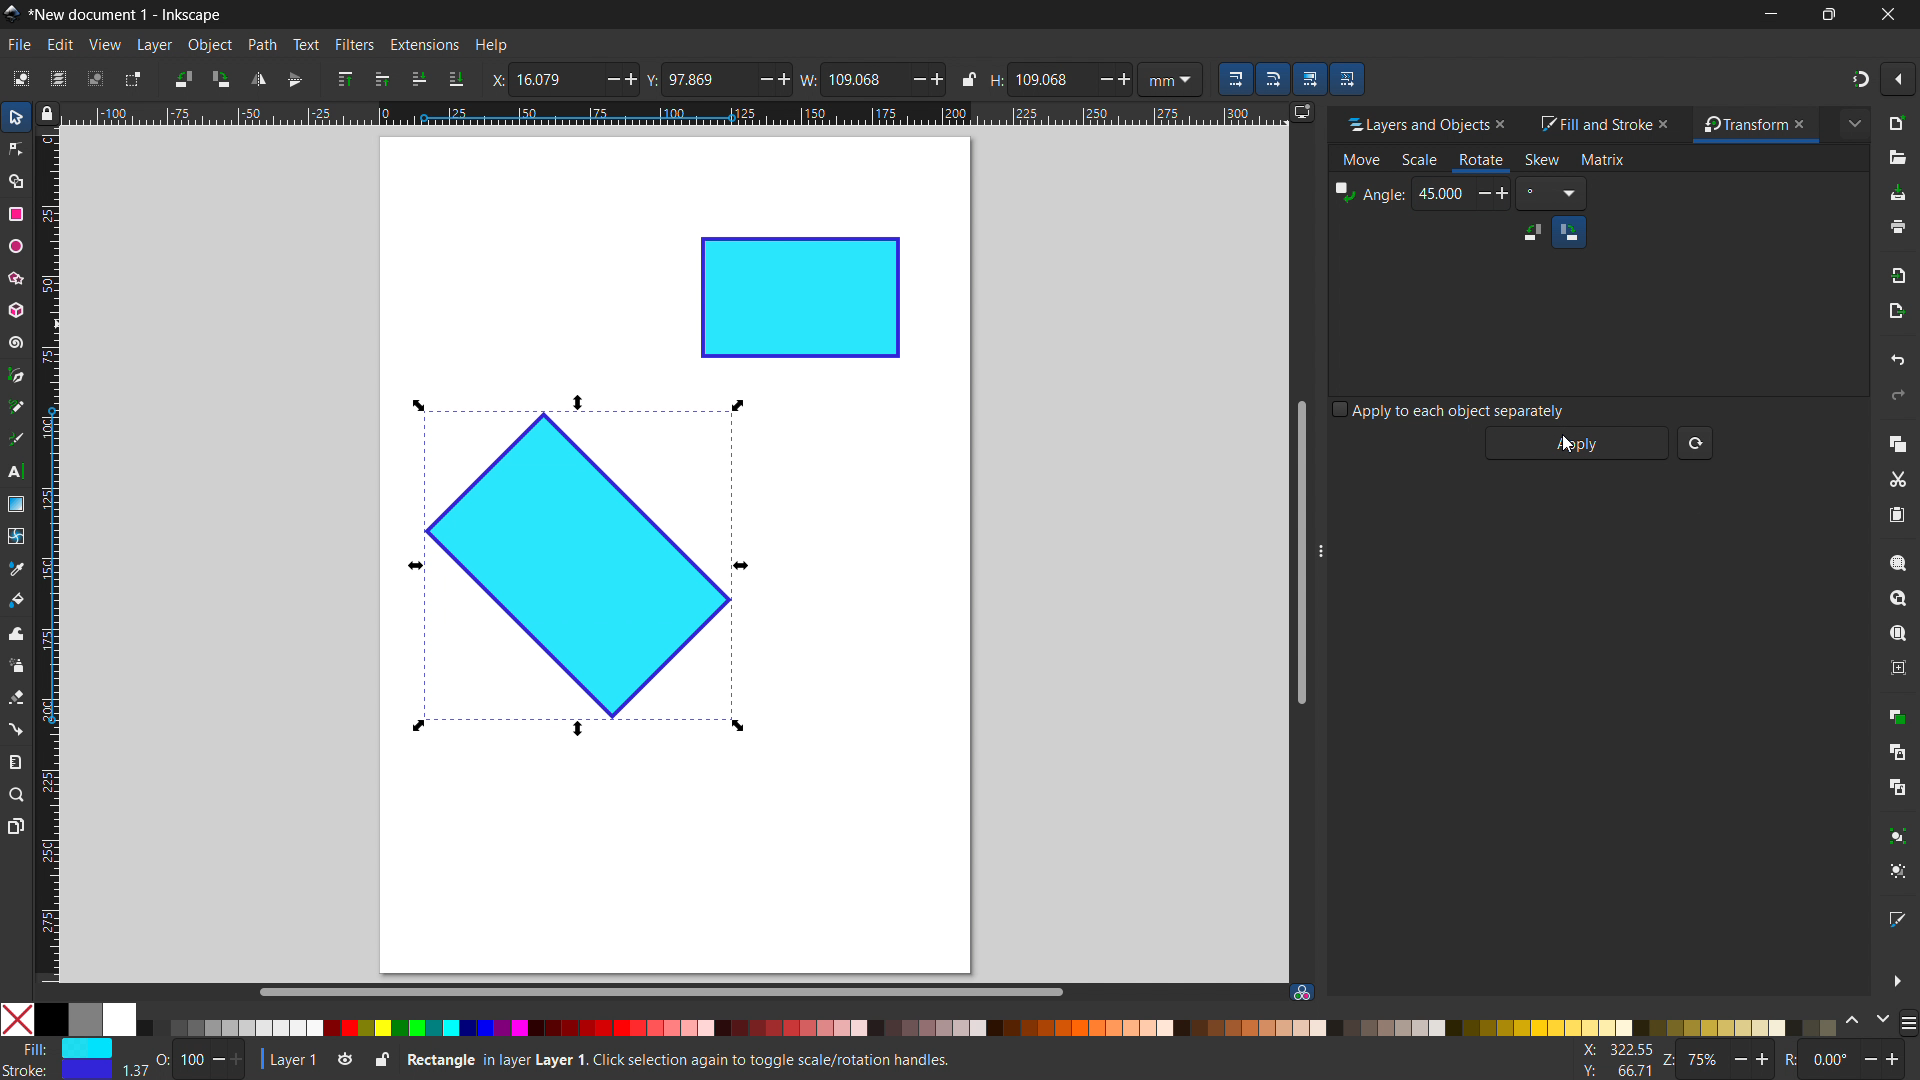  I want to click on flip horizontal, so click(257, 79).